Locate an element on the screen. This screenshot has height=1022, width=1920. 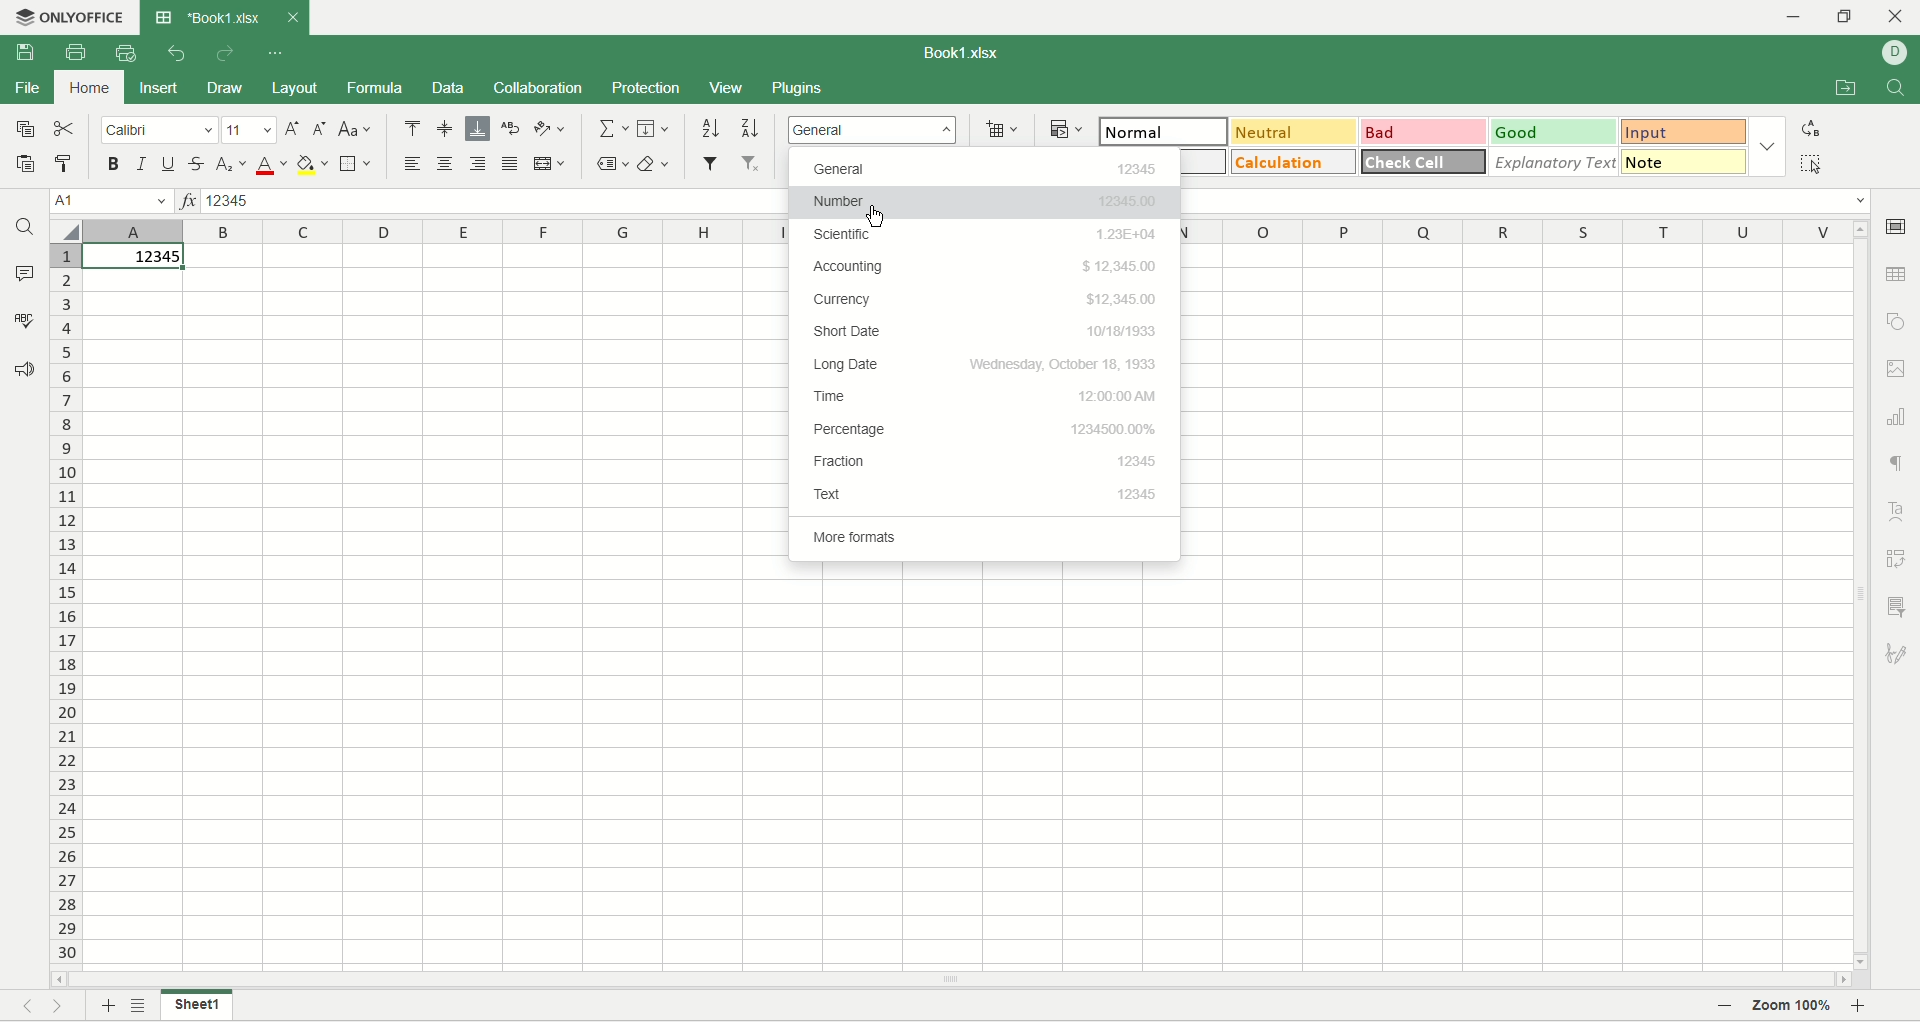
number format is located at coordinates (873, 129).